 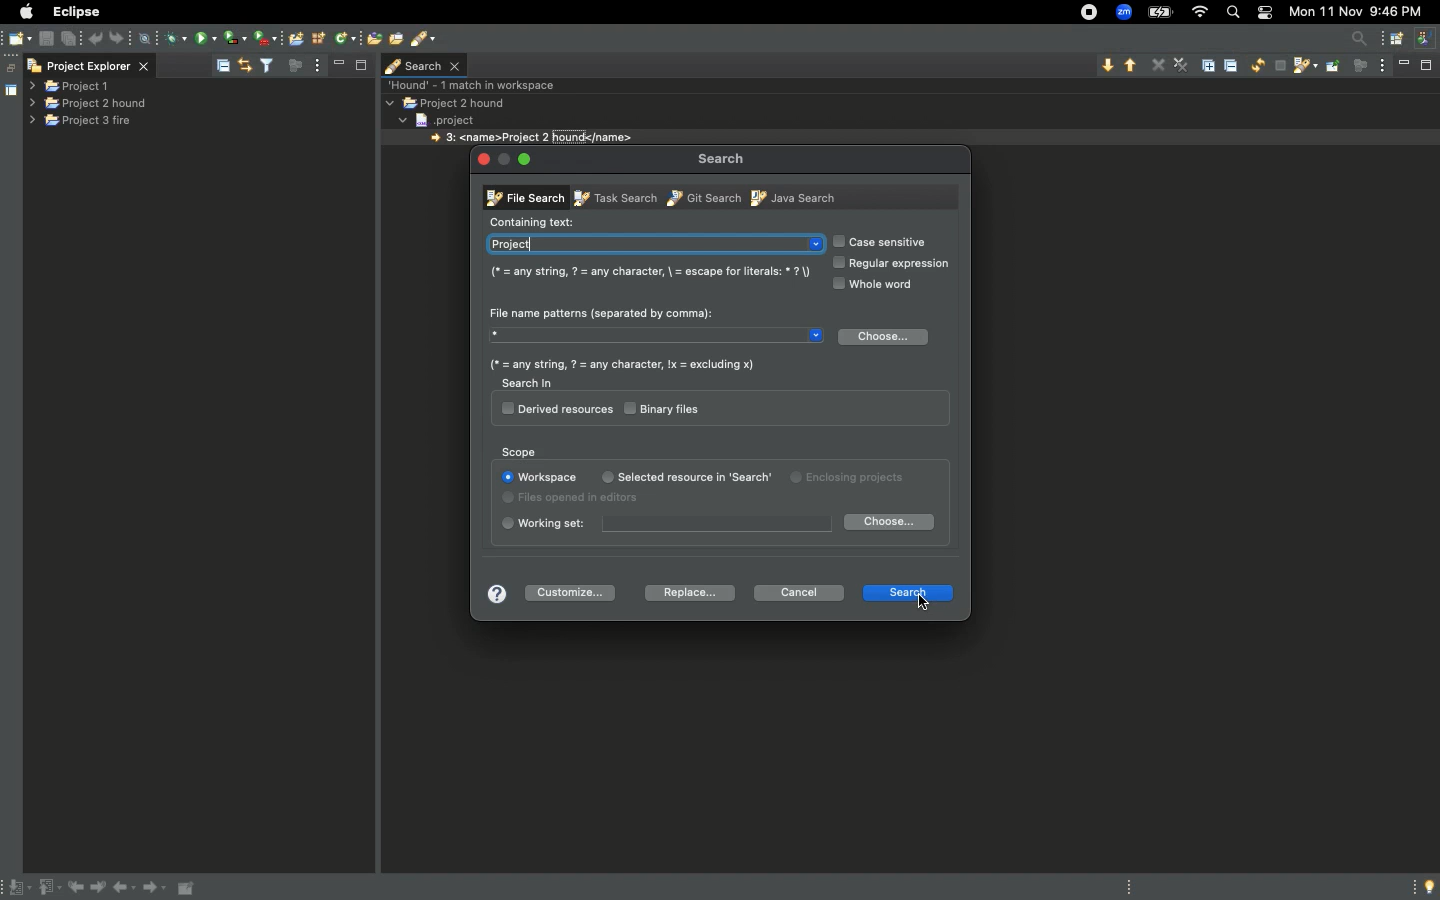 What do you see at coordinates (267, 37) in the screenshot?
I see `run last tool` at bounding box center [267, 37].